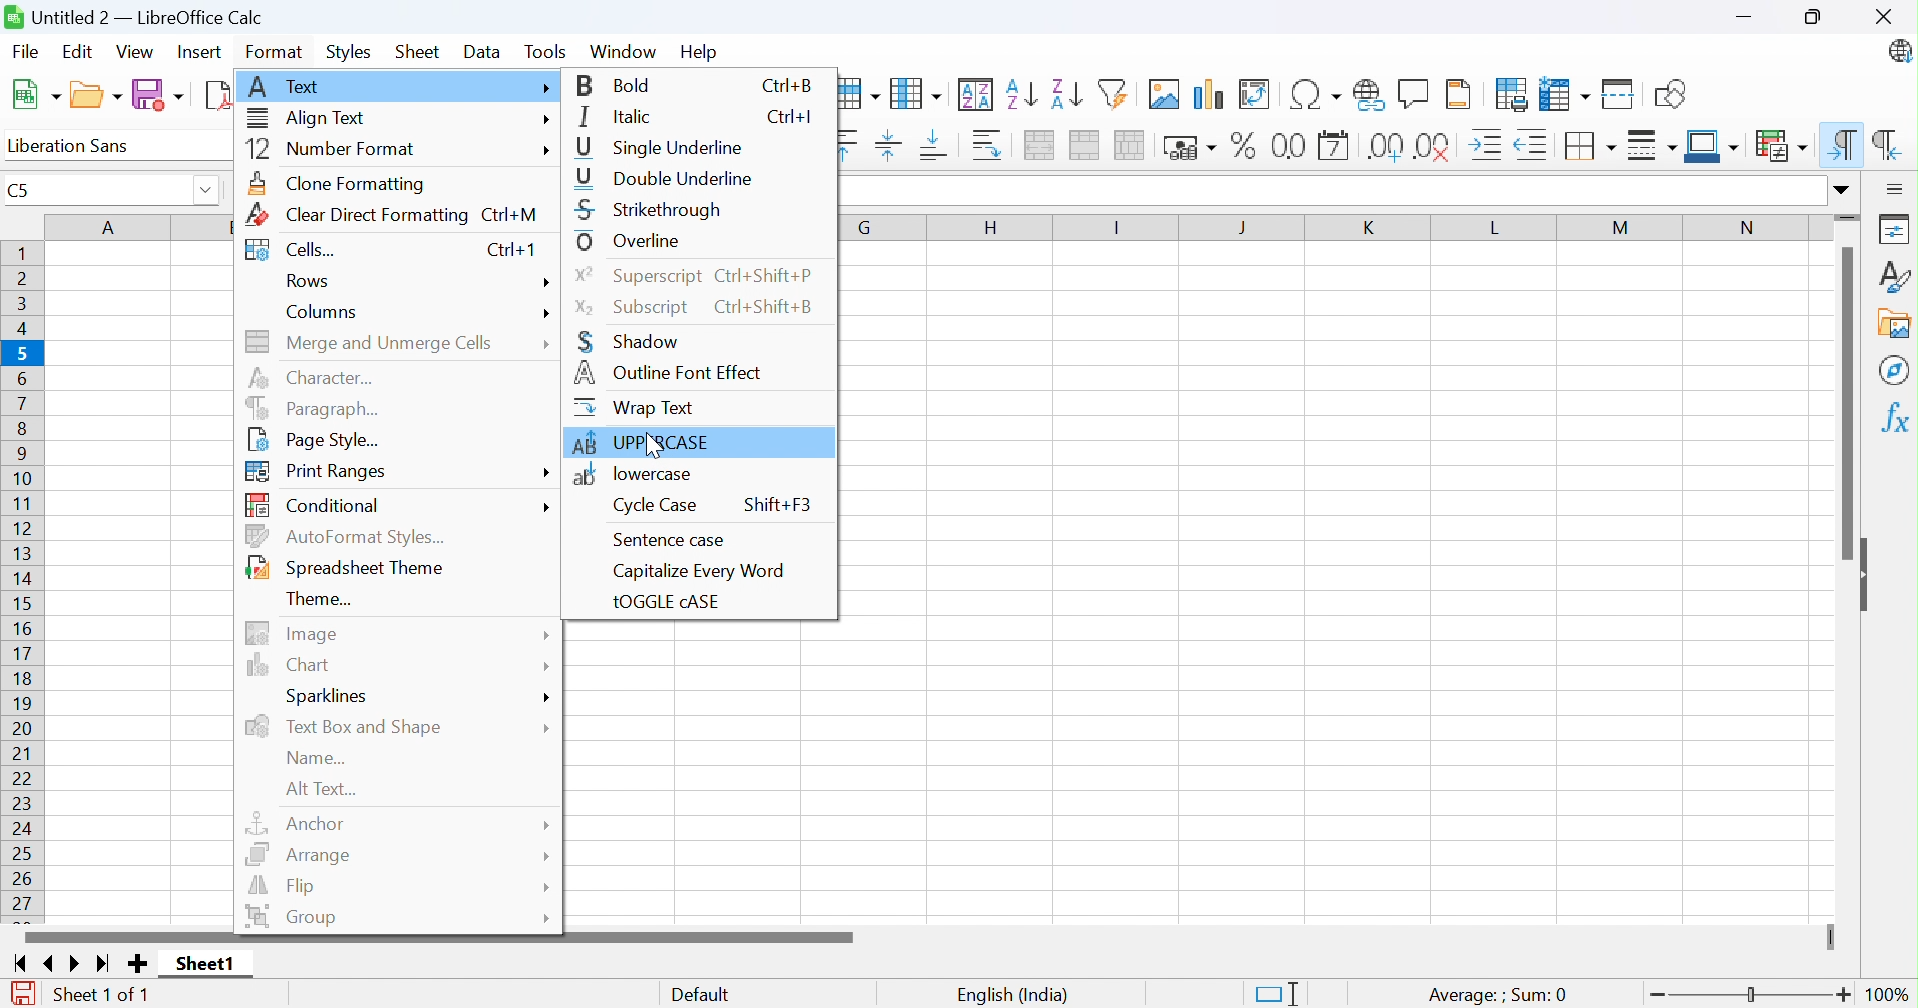 The image size is (1918, 1008). What do you see at coordinates (436, 937) in the screenshot?
I see `Scroll bar` at bounding box center [436, 937].